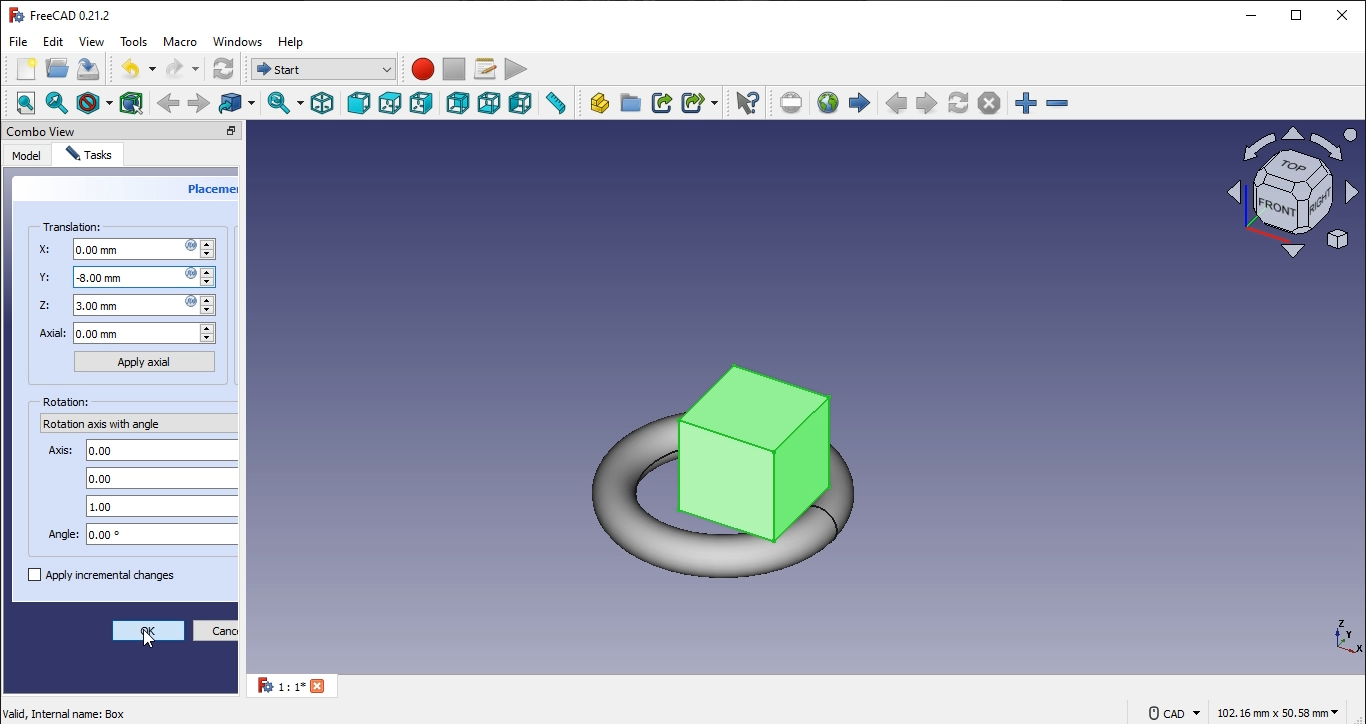 The height and width of the screenshot is (724, 1366). What do you see at coordinates (459, 102) in the screenshot?
I see `rear` at bounding box center [459, 102].